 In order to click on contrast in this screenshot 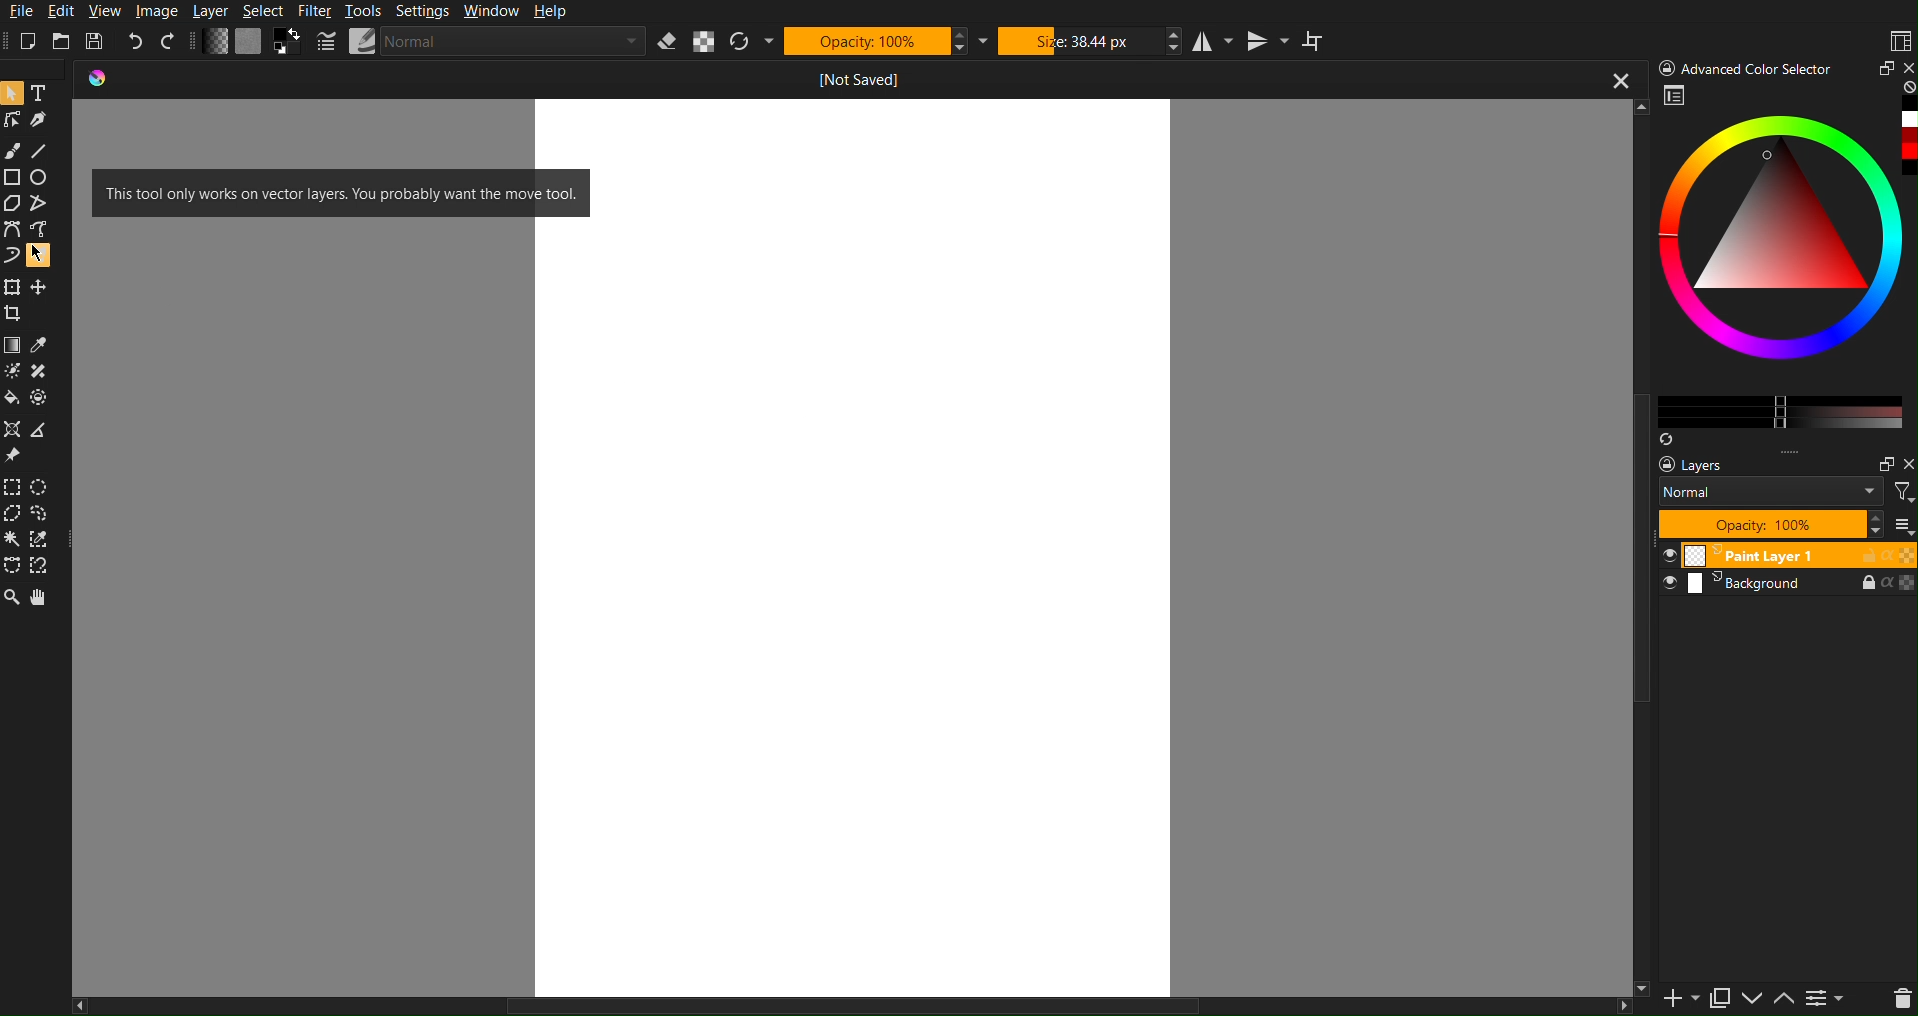, I will do `click(1828, 1002)`.